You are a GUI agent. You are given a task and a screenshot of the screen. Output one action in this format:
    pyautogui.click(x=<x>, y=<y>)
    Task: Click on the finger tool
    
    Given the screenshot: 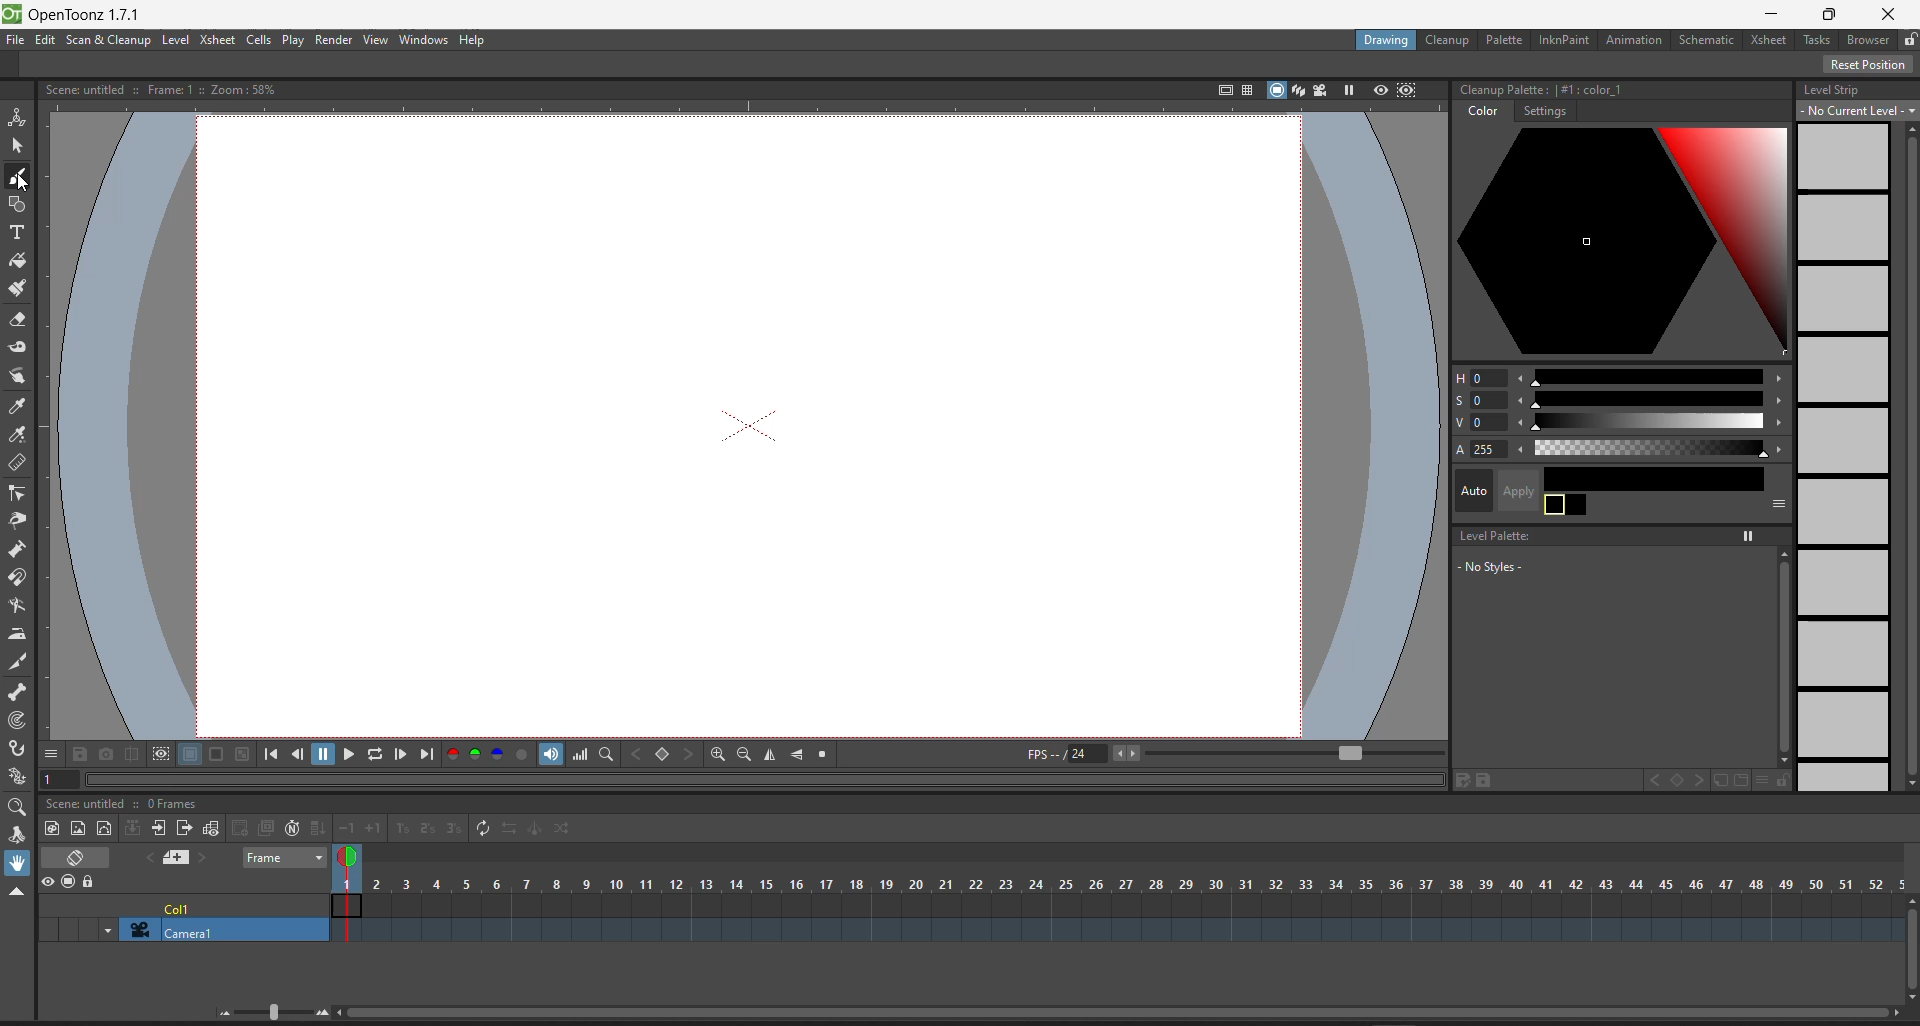 What is the action you would take?
    pyautogui.click(x=19, y=377)
    